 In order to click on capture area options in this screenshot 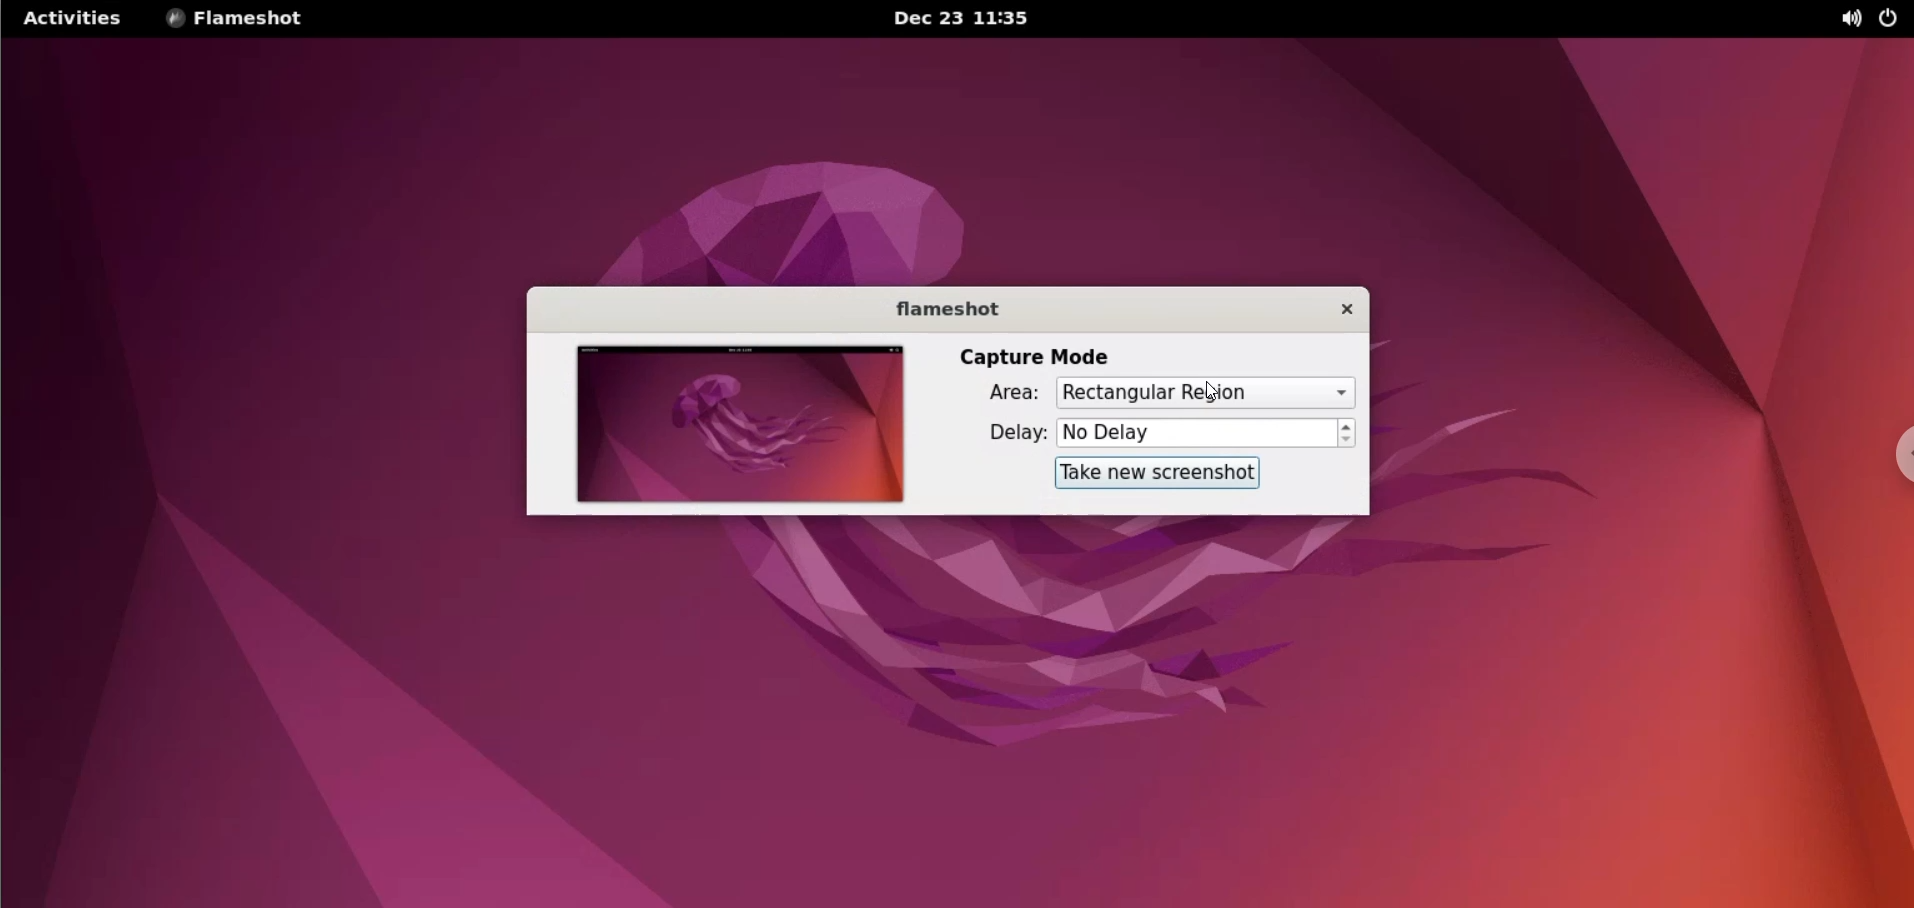, I will do `click(1208, 393)`.